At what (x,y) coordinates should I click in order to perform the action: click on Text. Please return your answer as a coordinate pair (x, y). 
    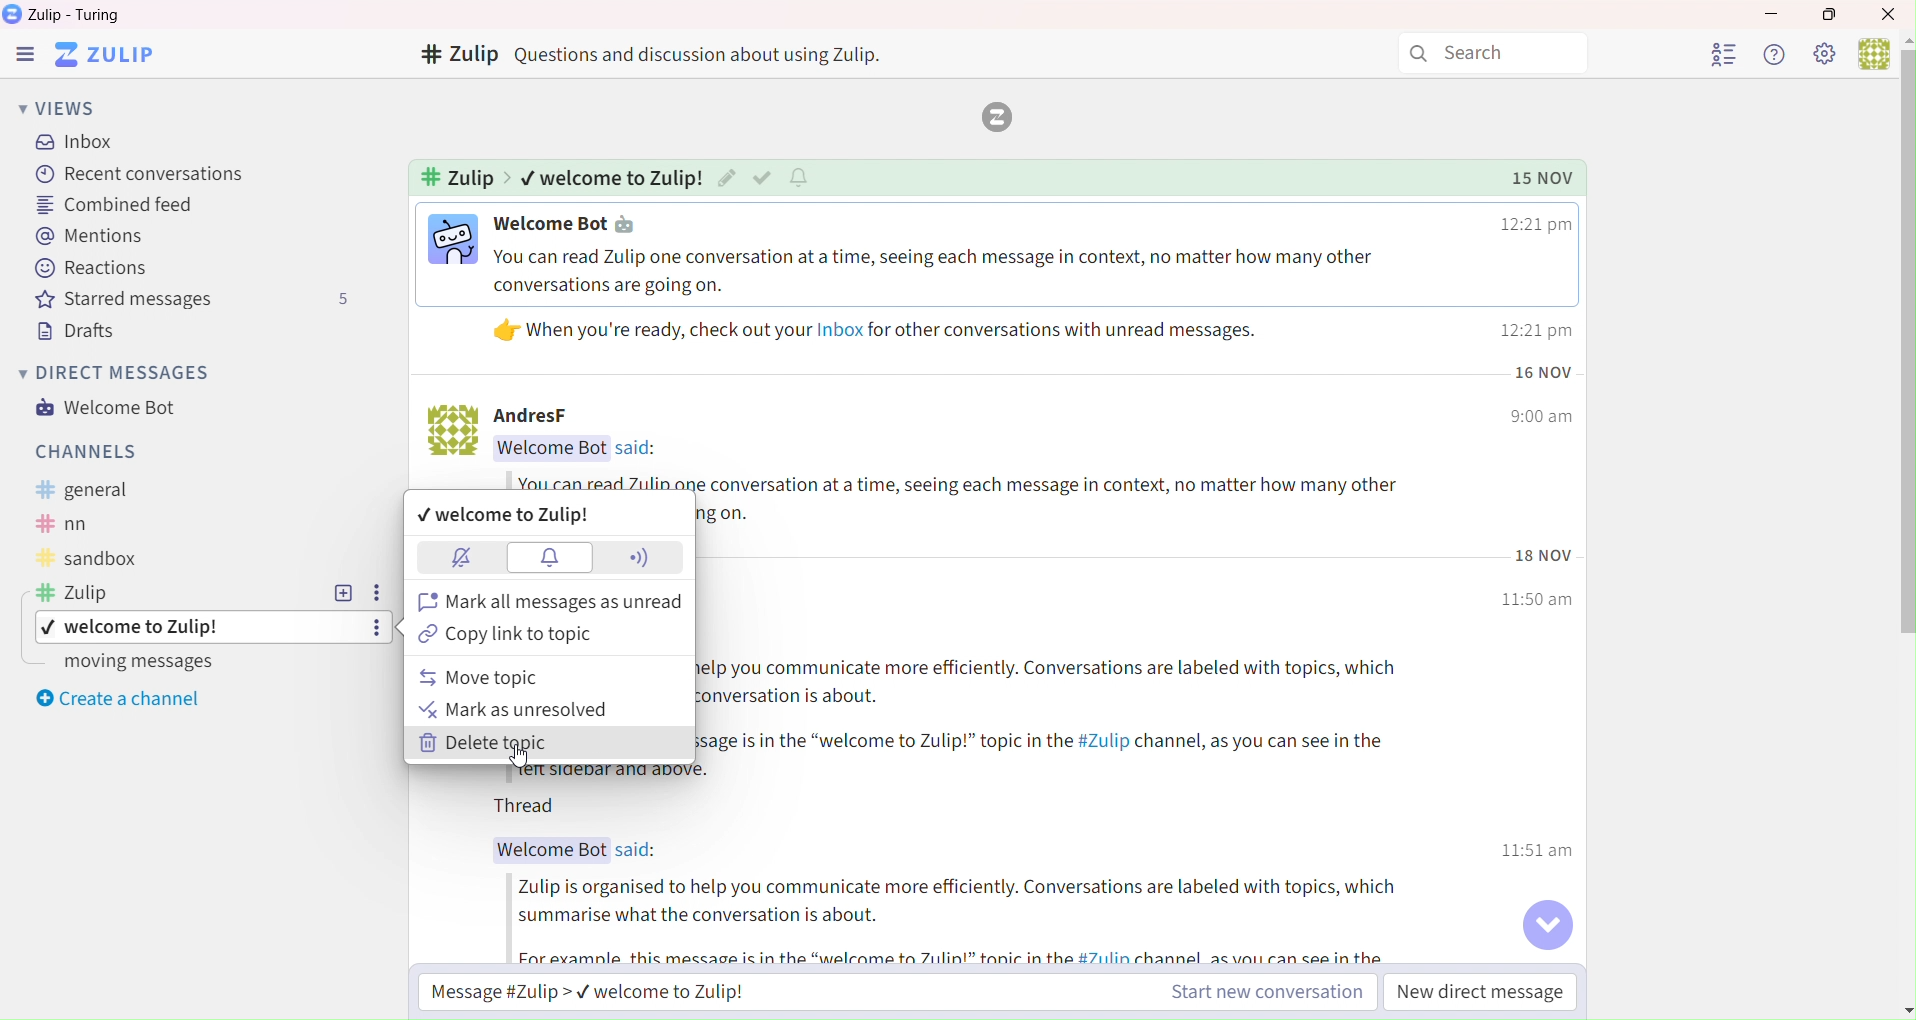
    Looking at the image, I should click on (615, 177).